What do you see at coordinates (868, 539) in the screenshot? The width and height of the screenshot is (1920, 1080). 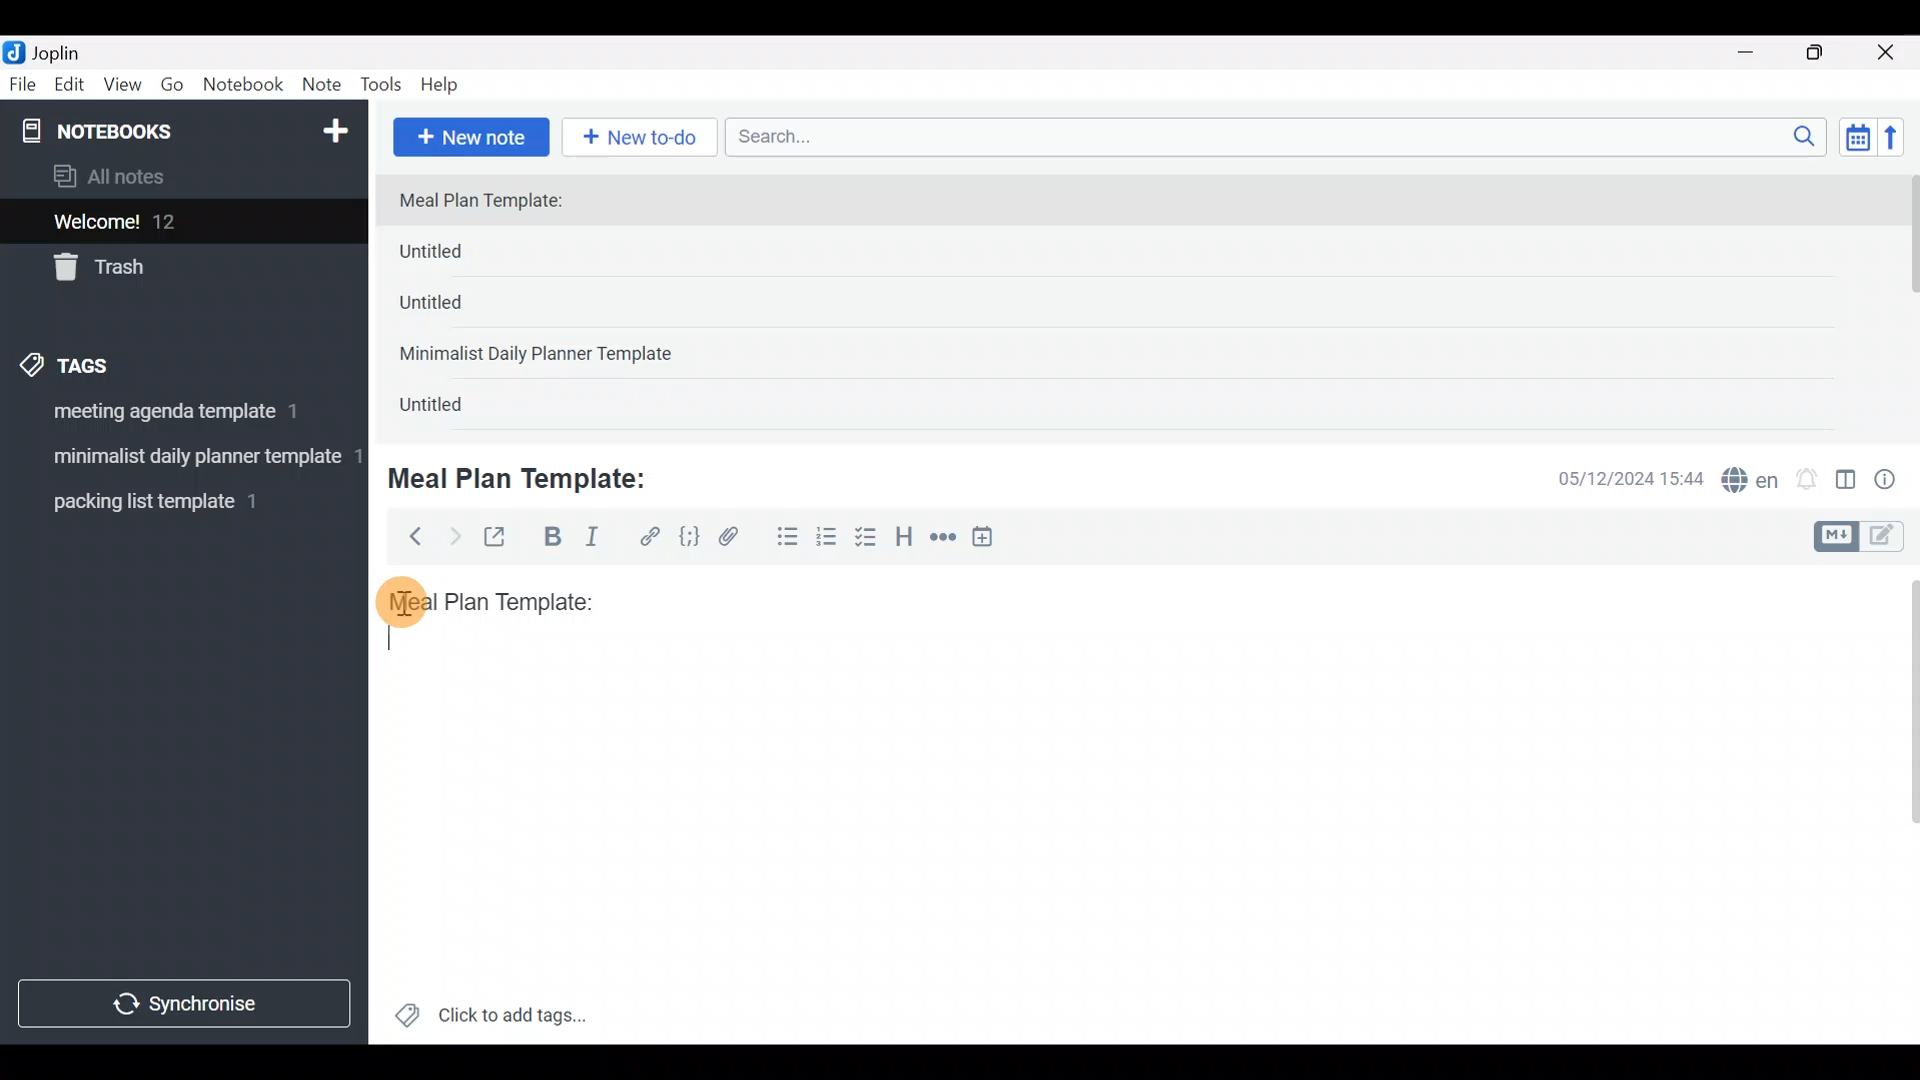 I see `Checkbox` at bounding box center [868, 539].